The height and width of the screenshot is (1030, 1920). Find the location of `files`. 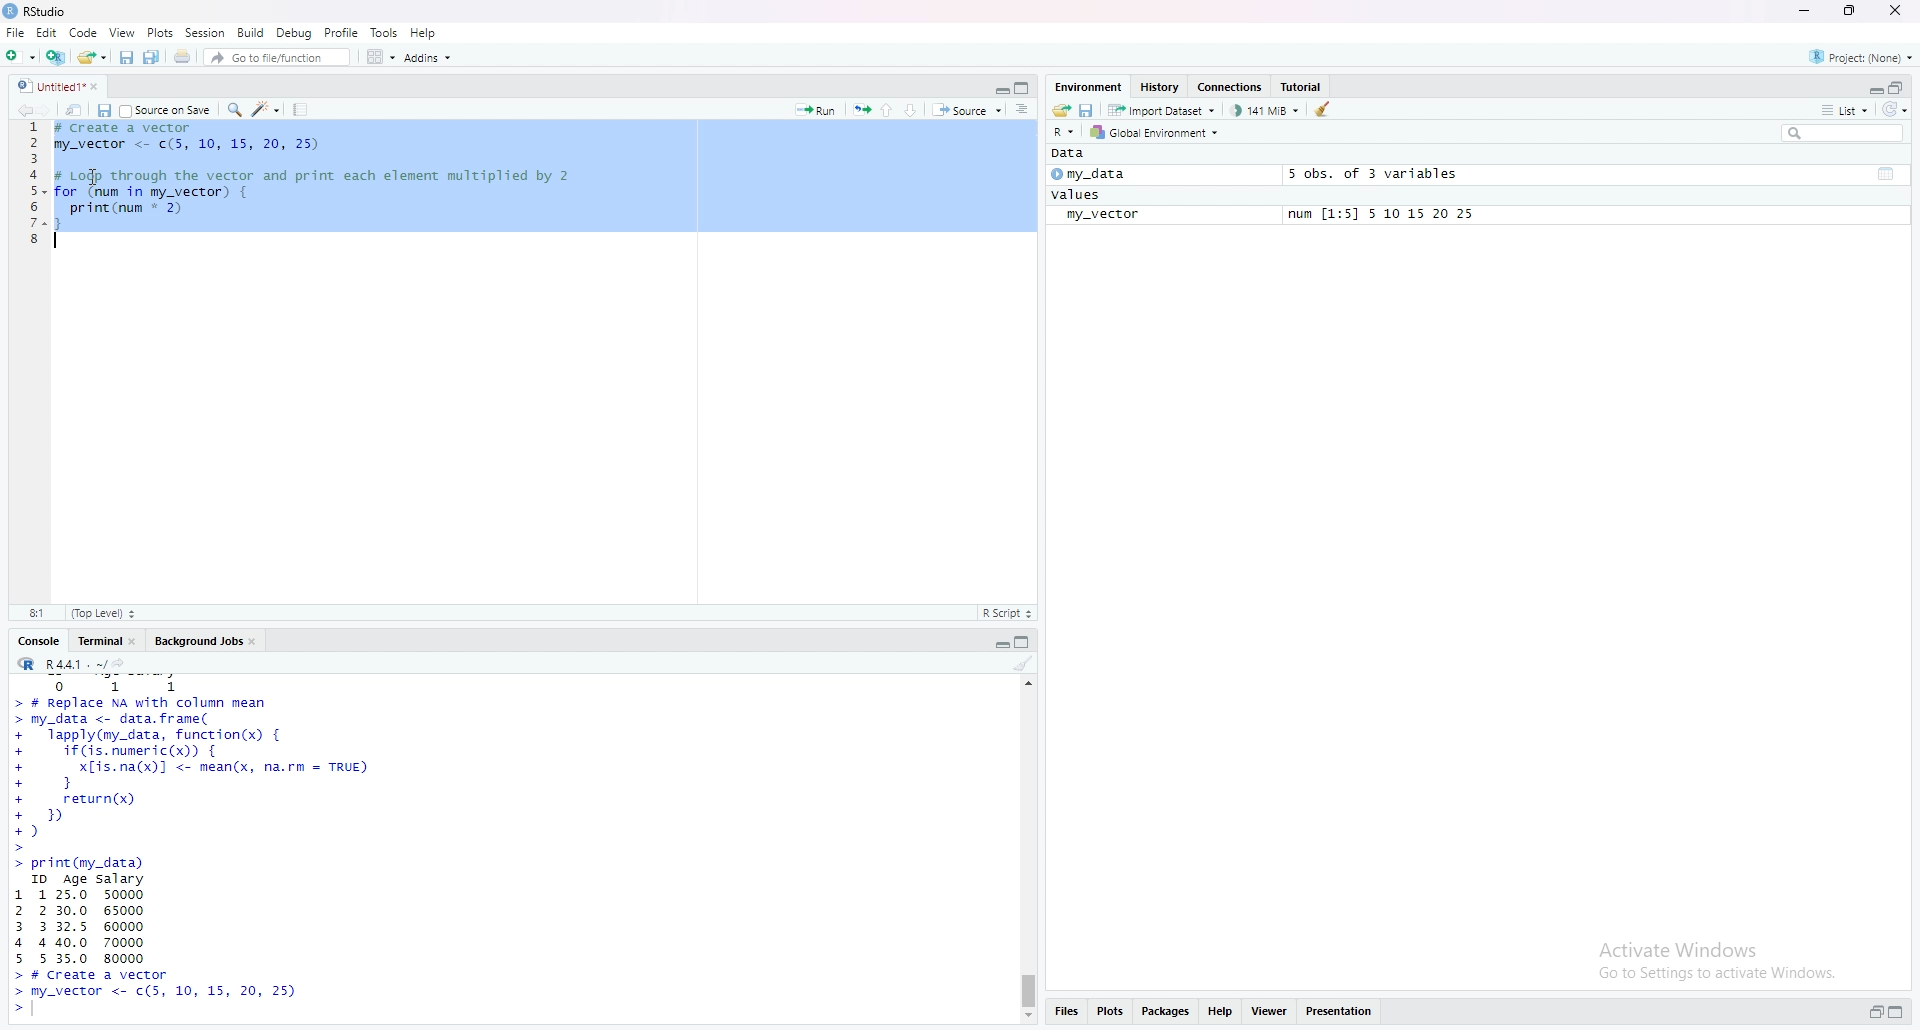

files is located at coordinates (1070, 1013).